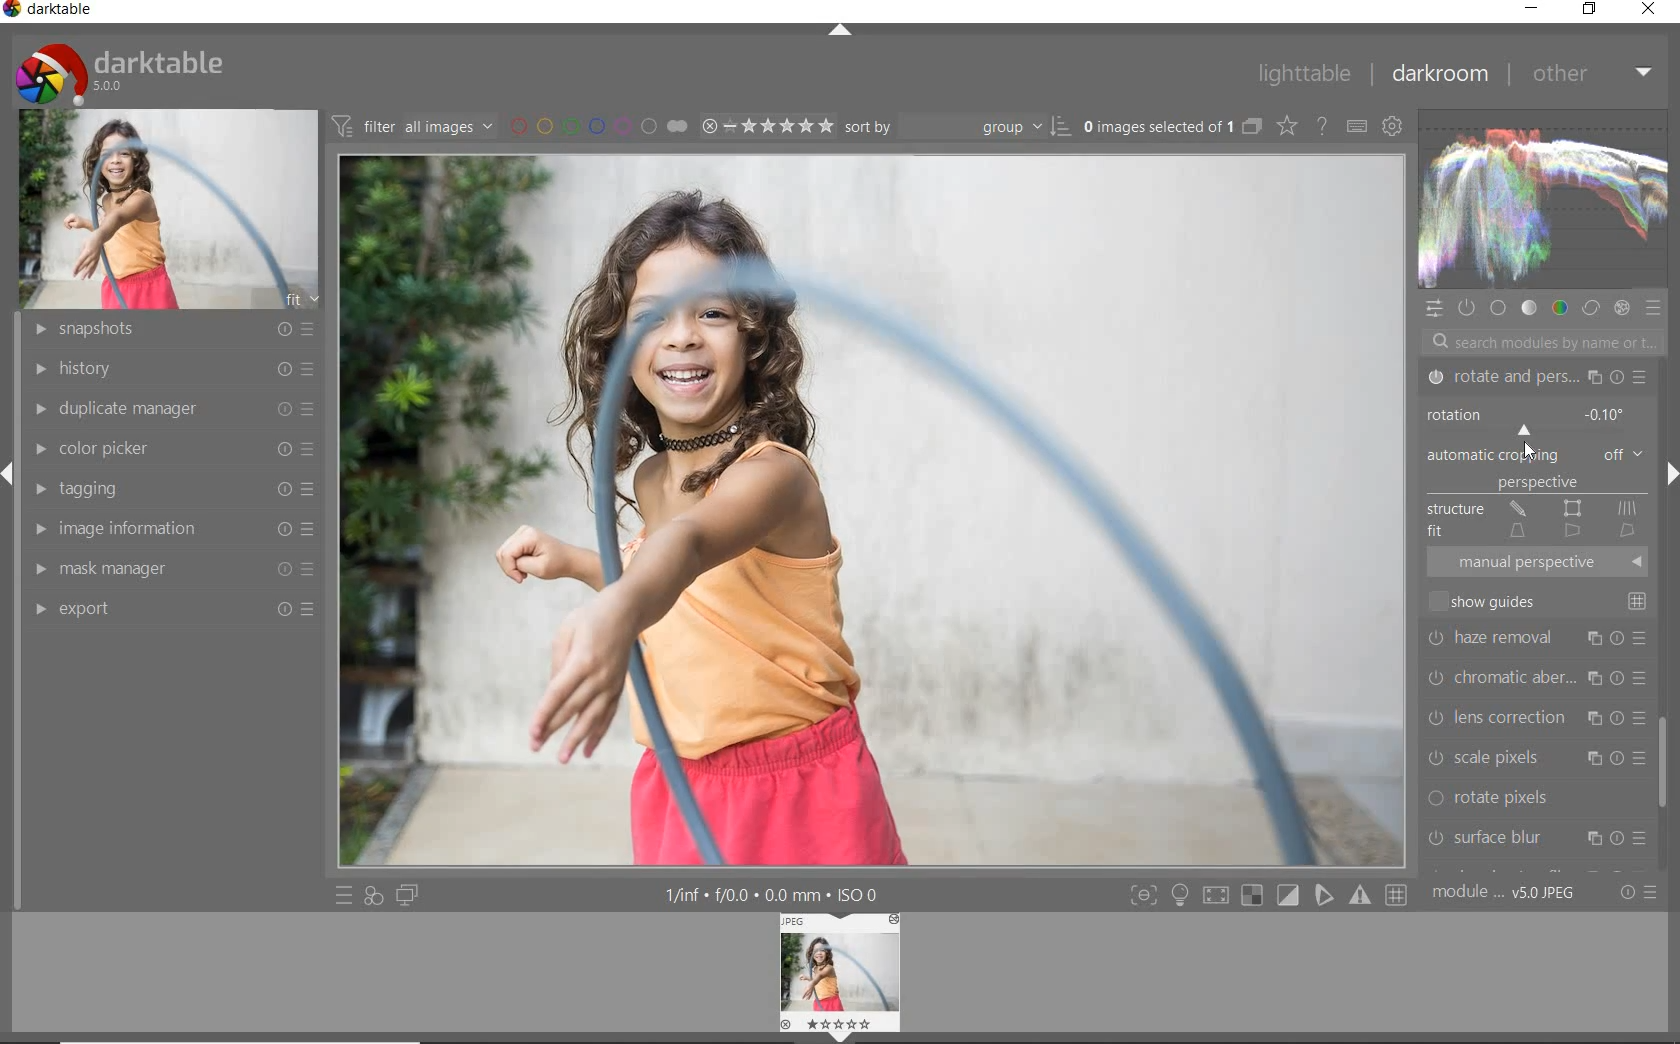 Image resolution: width=1680 pixels, height=1044 pixels. What do you see at coordinates (175, 368) in the screenshot?
I see `history` at bounding box center [175, 368].